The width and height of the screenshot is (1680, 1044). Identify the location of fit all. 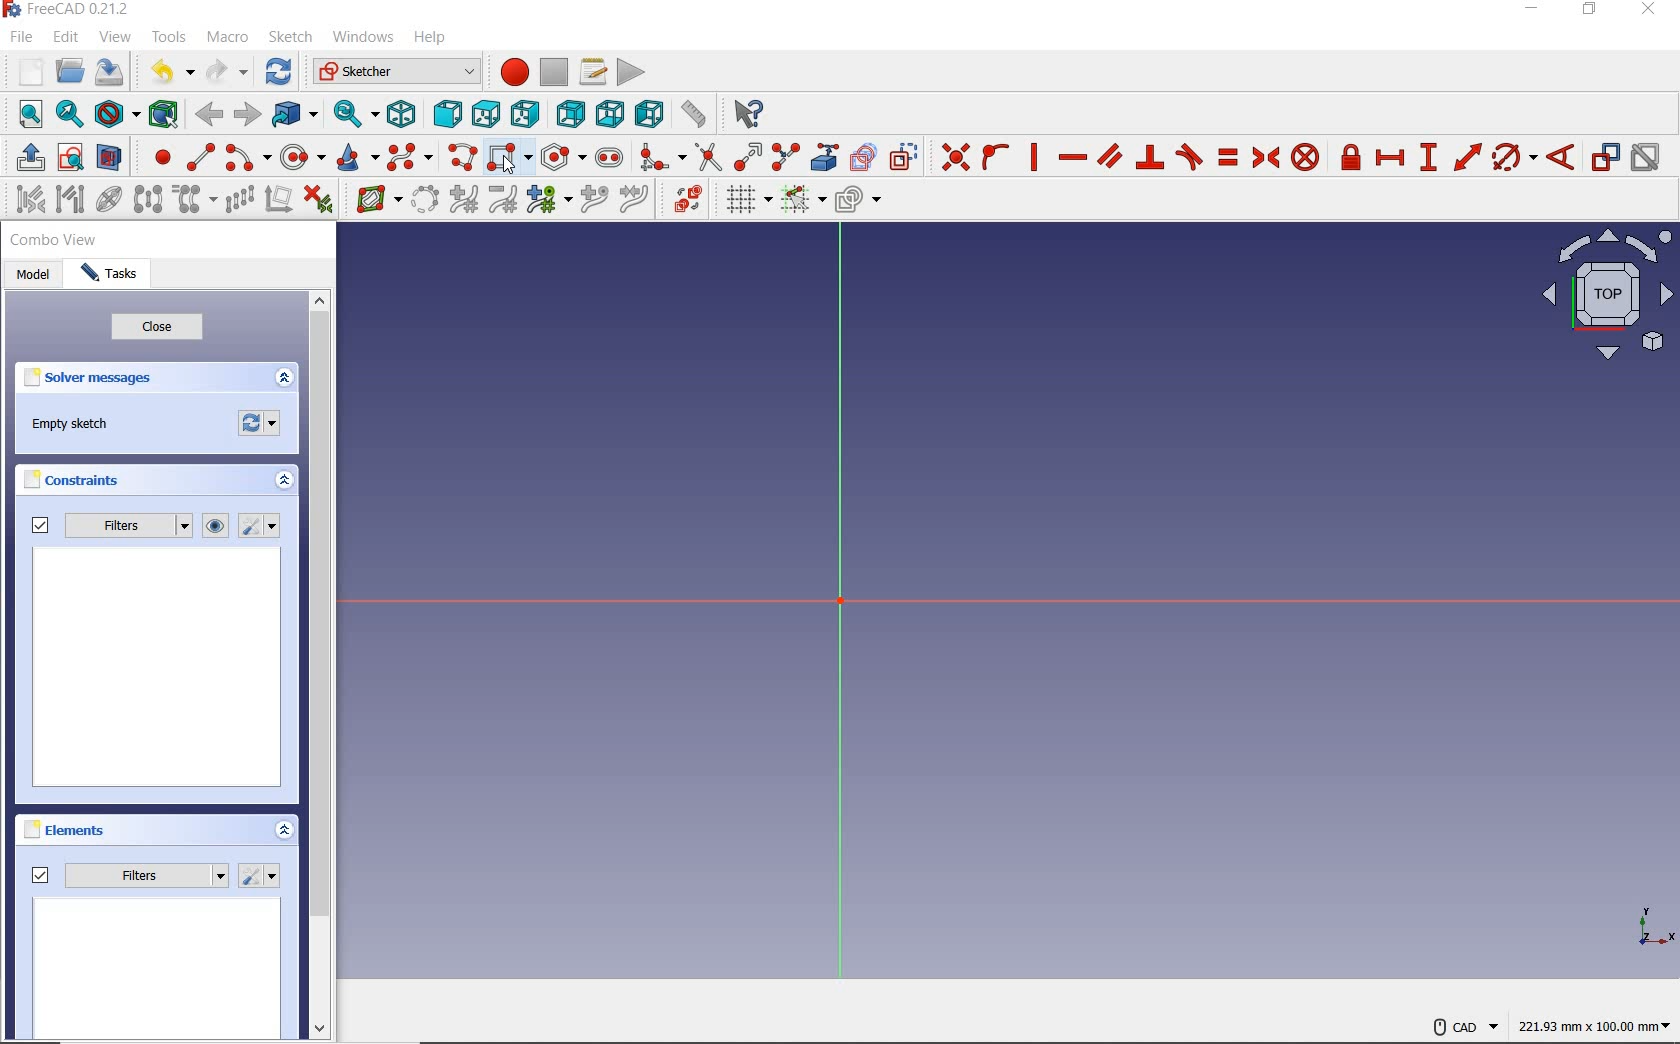
(24, 116).